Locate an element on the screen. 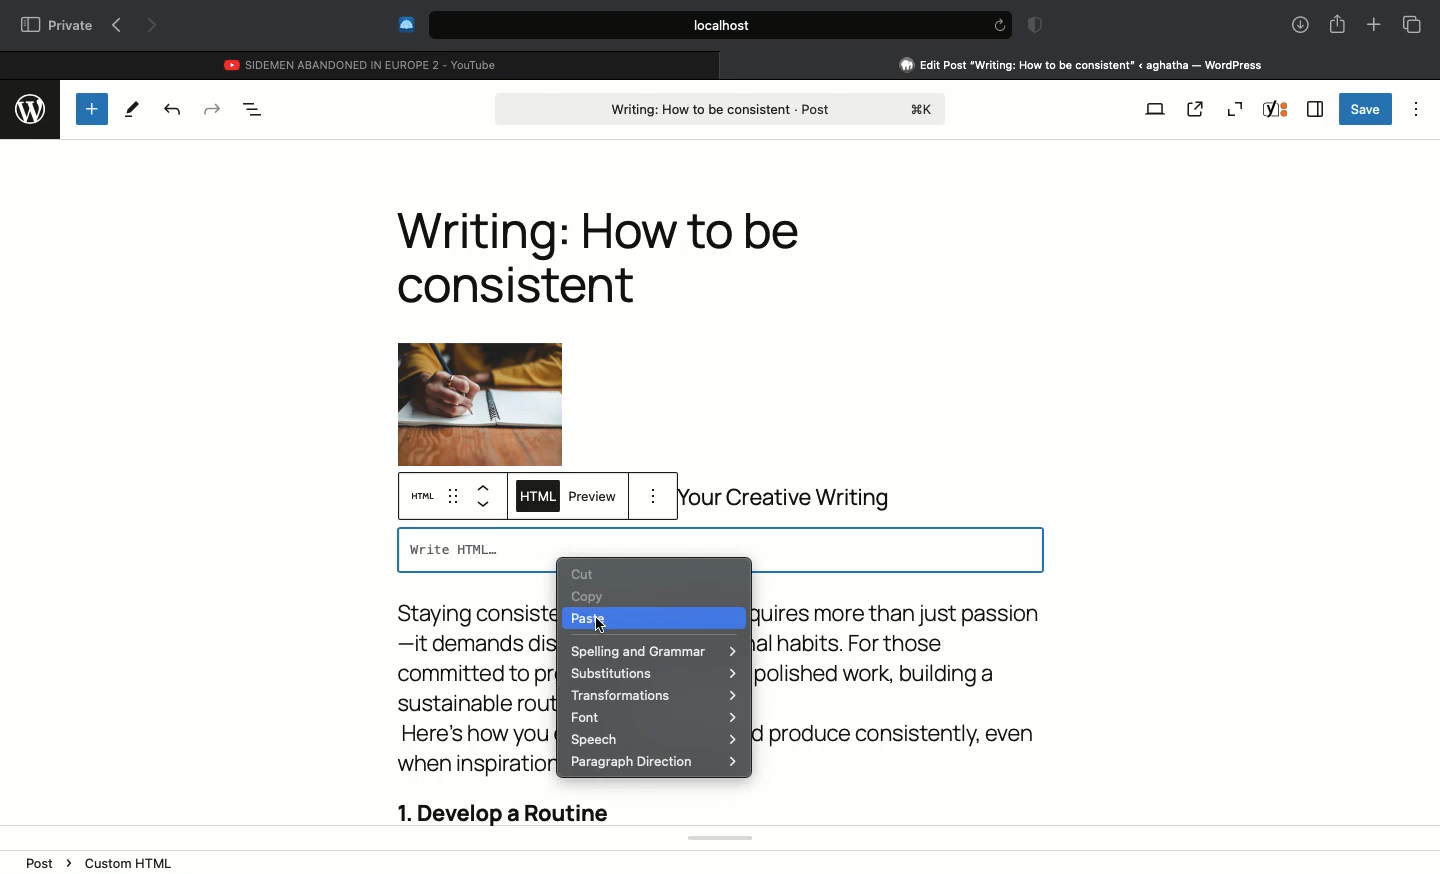 The height and width of the screenshot is (874, 1440). Paragraph direction is located at coordinates (654, 762).